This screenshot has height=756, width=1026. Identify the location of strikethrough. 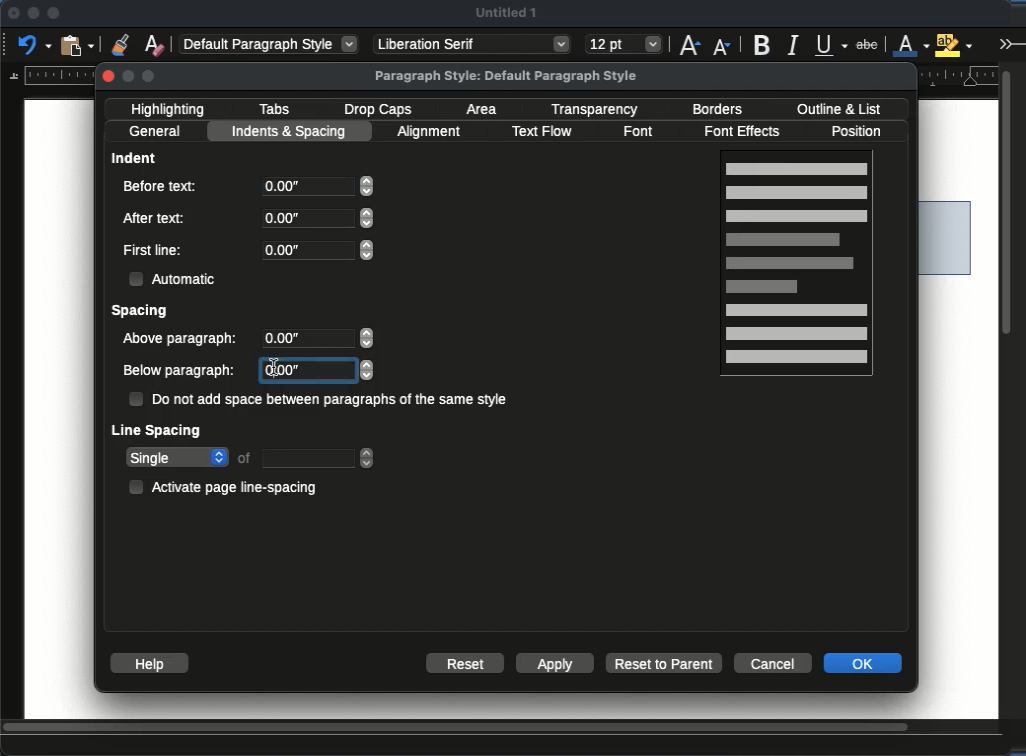
(867, 45).